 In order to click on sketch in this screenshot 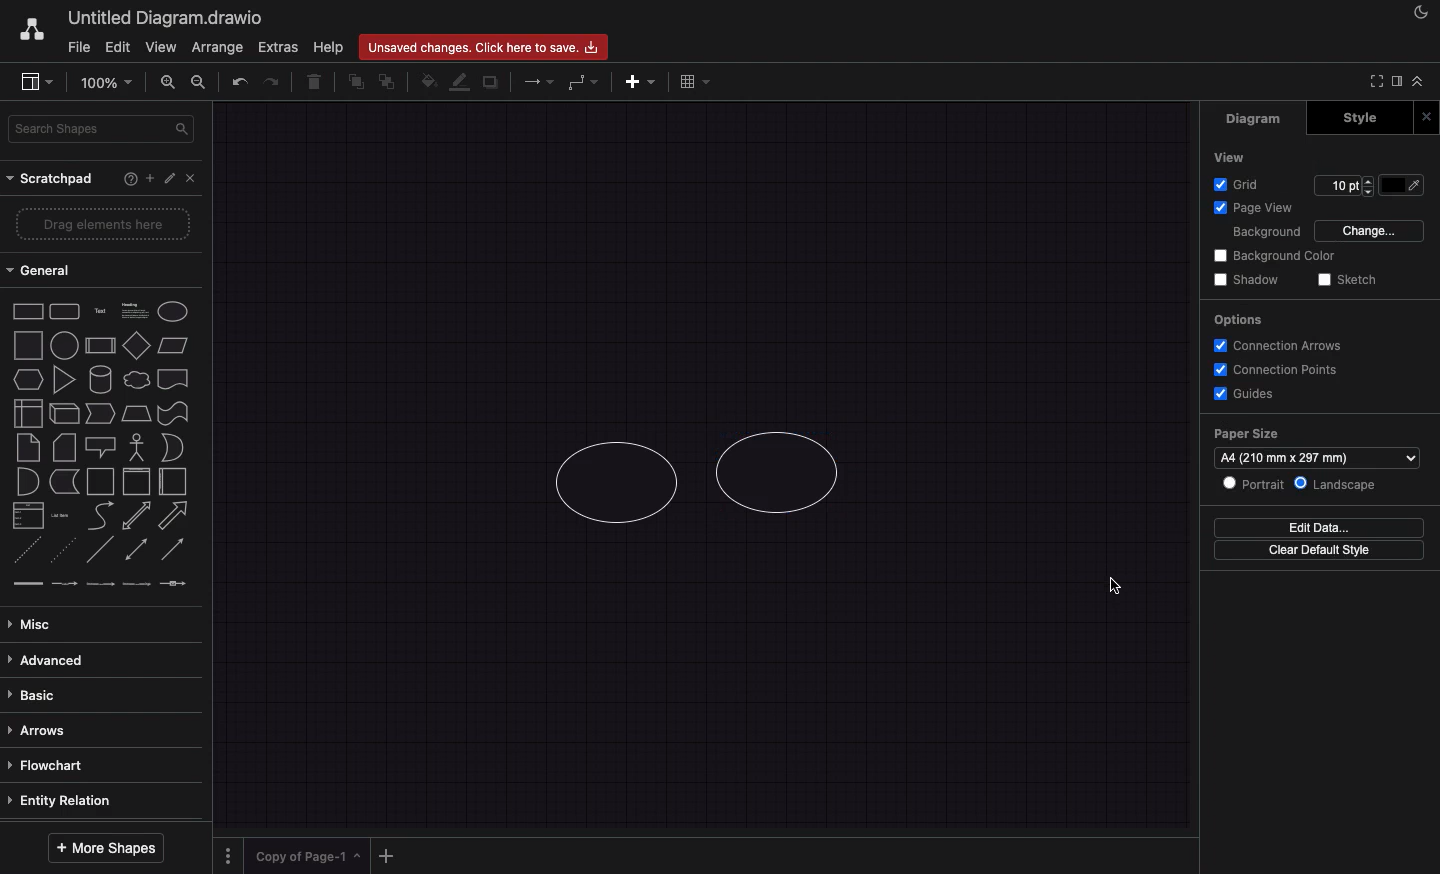, I will do `click(1349, 279)`.